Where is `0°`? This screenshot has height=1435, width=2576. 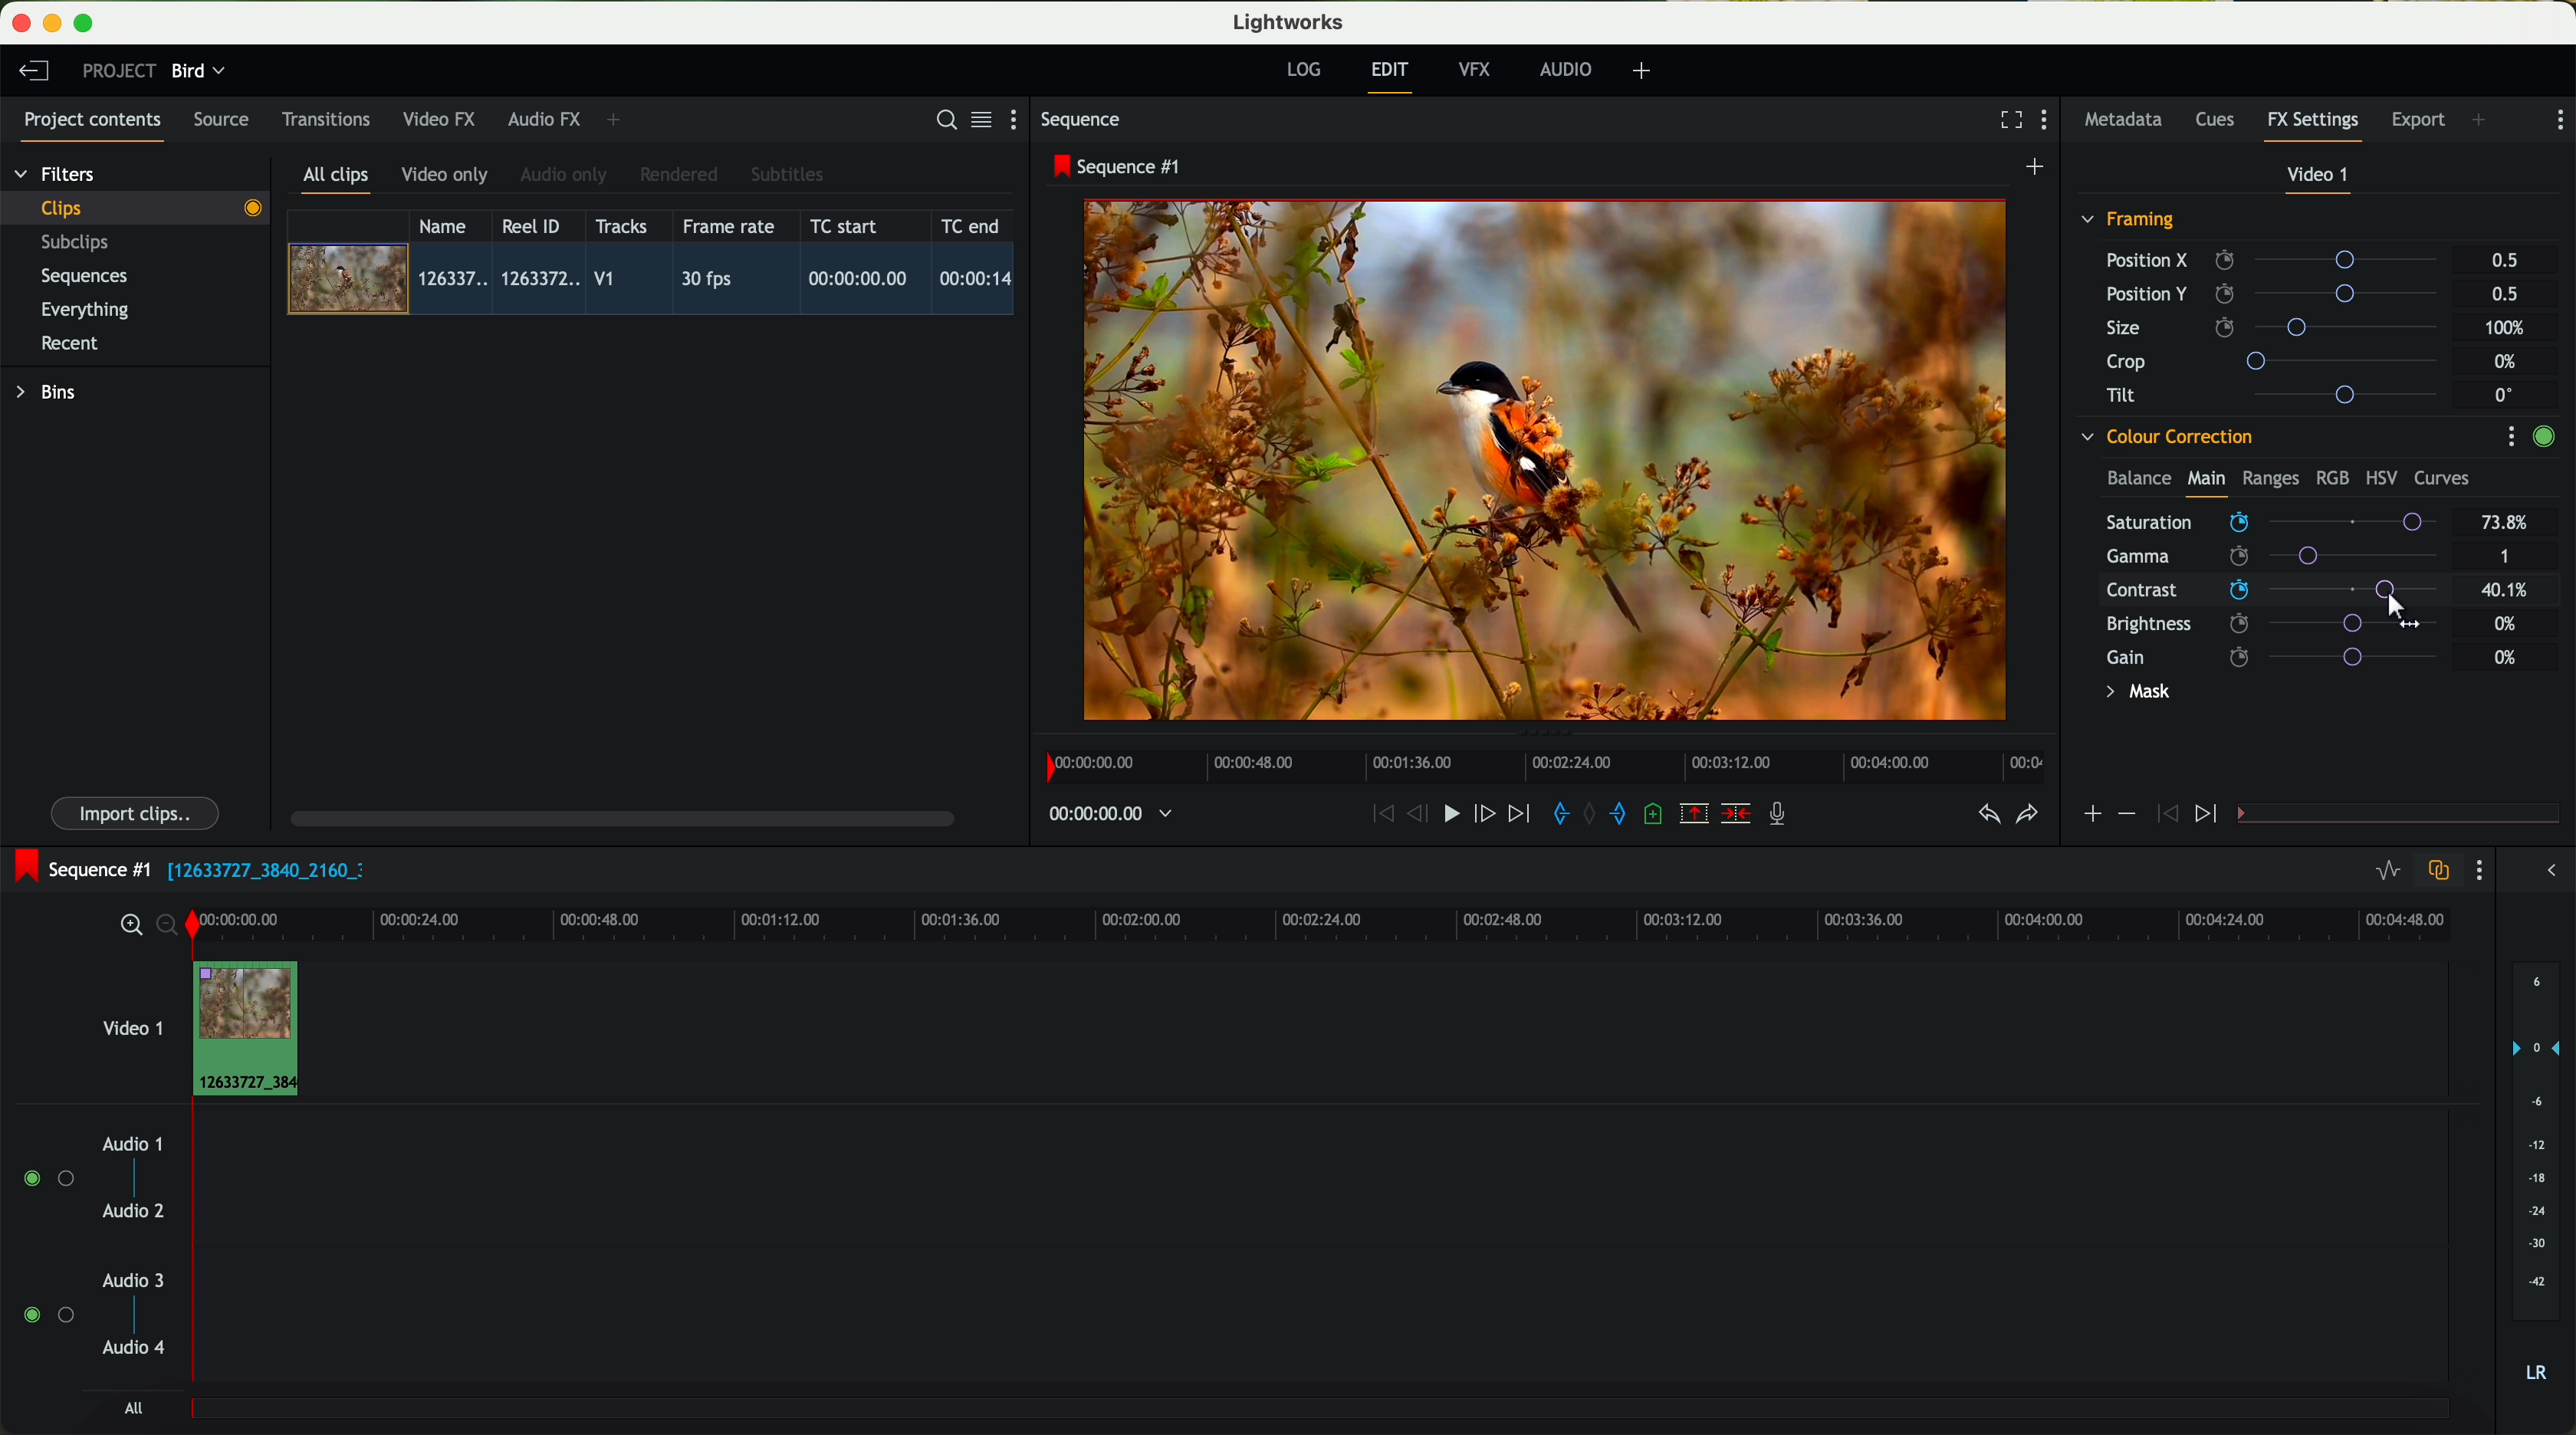 0° is located at coordinates (2505, 394).